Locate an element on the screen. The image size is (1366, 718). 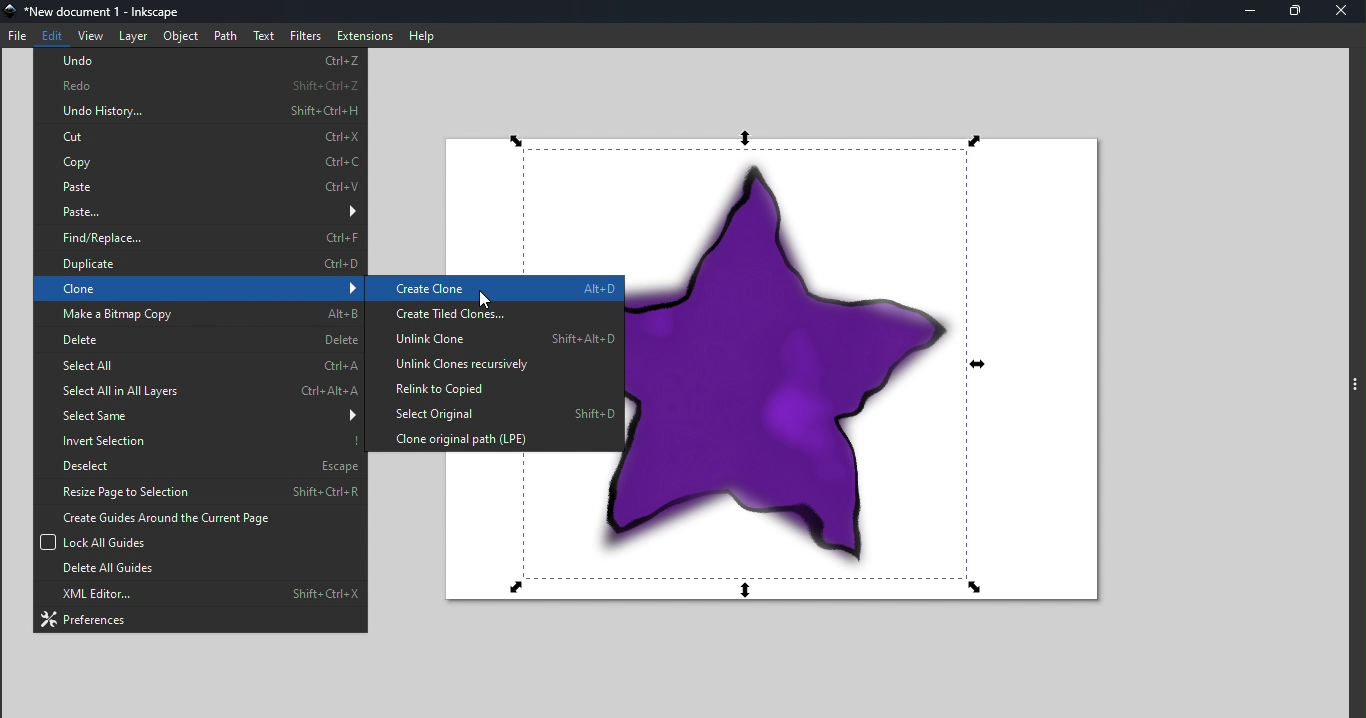
Create clone is located at coordinates (493, 290).